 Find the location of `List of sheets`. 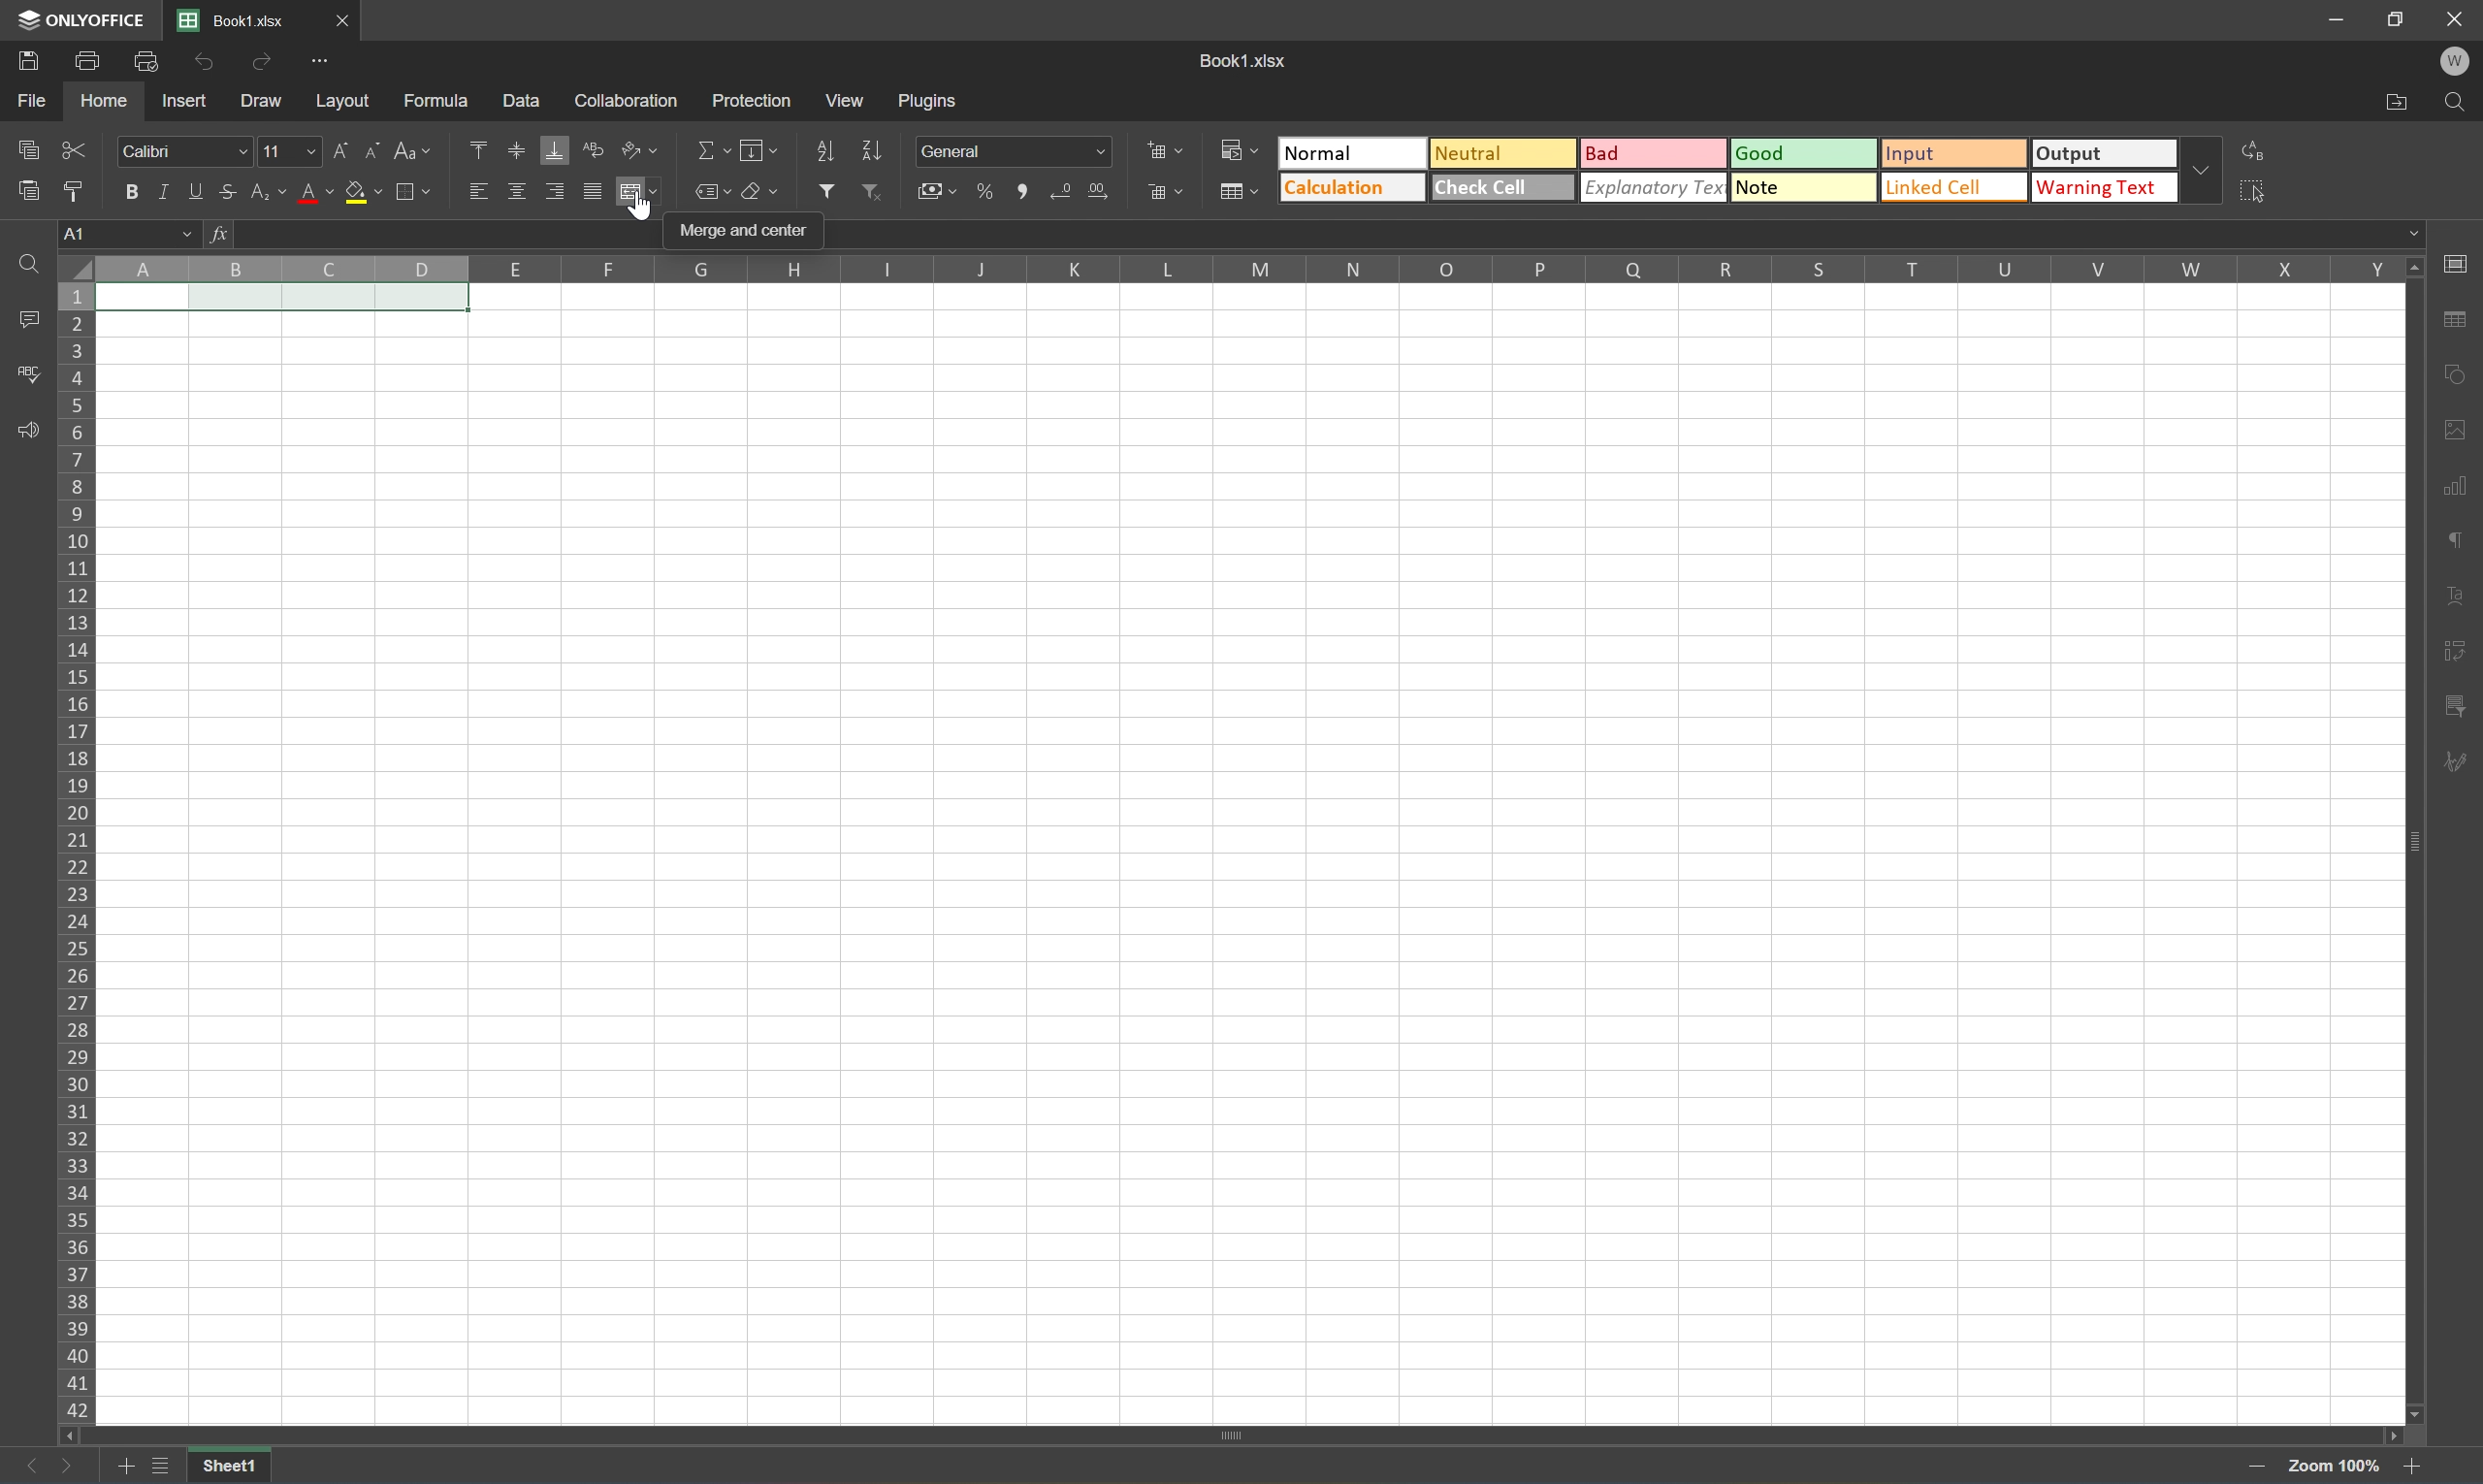

List of sheets is located at coordinates (163, 1467).